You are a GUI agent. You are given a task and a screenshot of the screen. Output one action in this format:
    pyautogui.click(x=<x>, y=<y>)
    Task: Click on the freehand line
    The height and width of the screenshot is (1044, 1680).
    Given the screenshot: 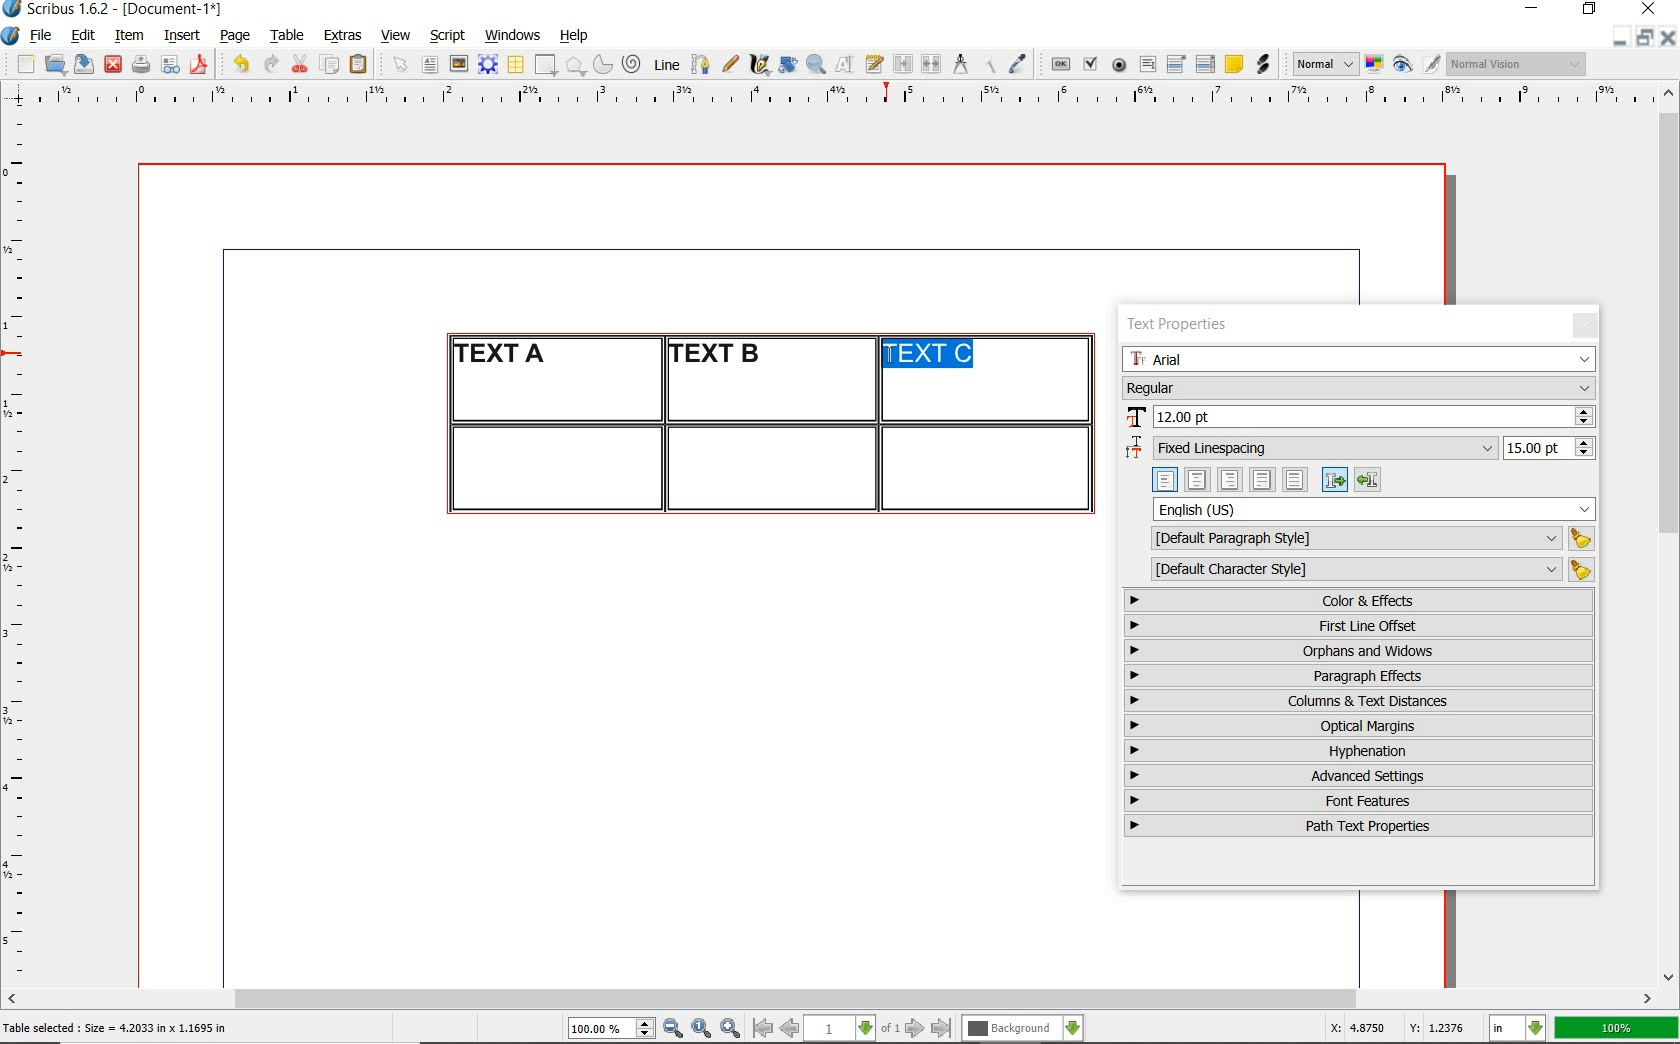 What is the action you would take?
    pyautogui.click(x=730, y=64)
    